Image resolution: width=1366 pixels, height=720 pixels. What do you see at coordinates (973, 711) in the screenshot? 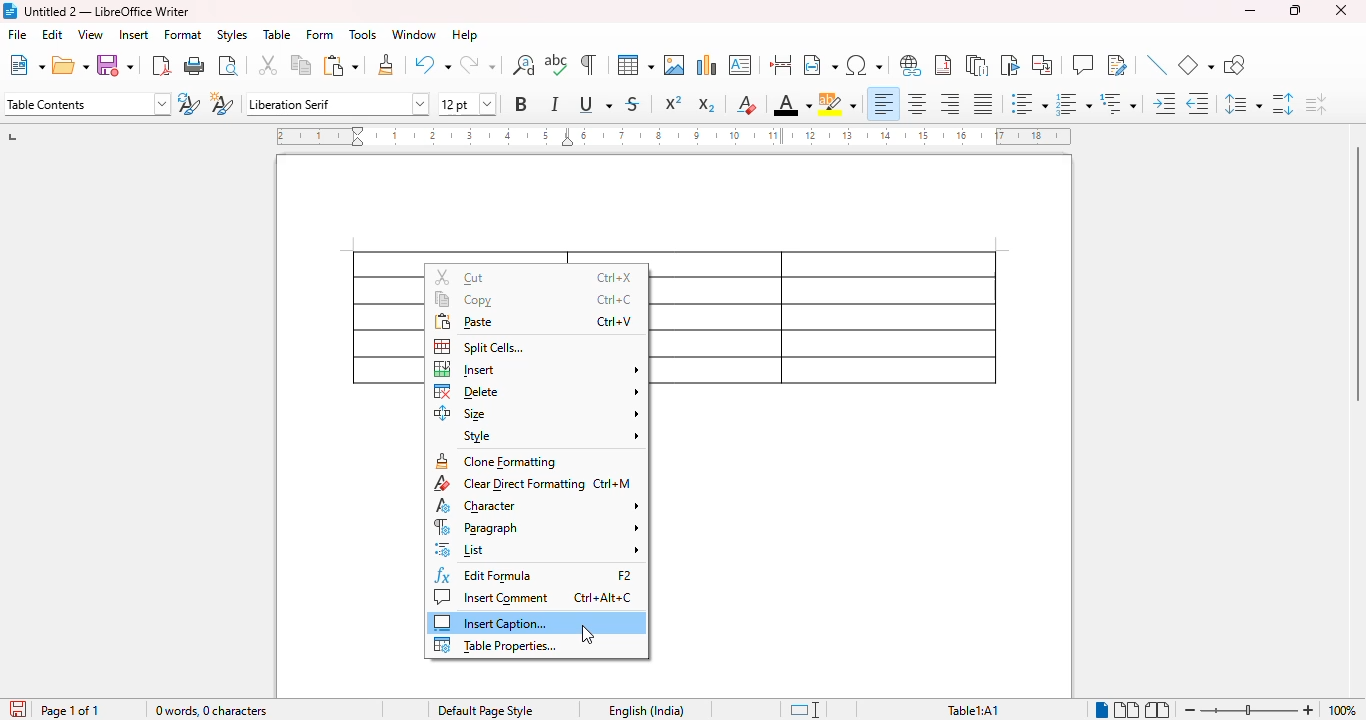
I see `table1: A1` at bounding box center [973, 711].